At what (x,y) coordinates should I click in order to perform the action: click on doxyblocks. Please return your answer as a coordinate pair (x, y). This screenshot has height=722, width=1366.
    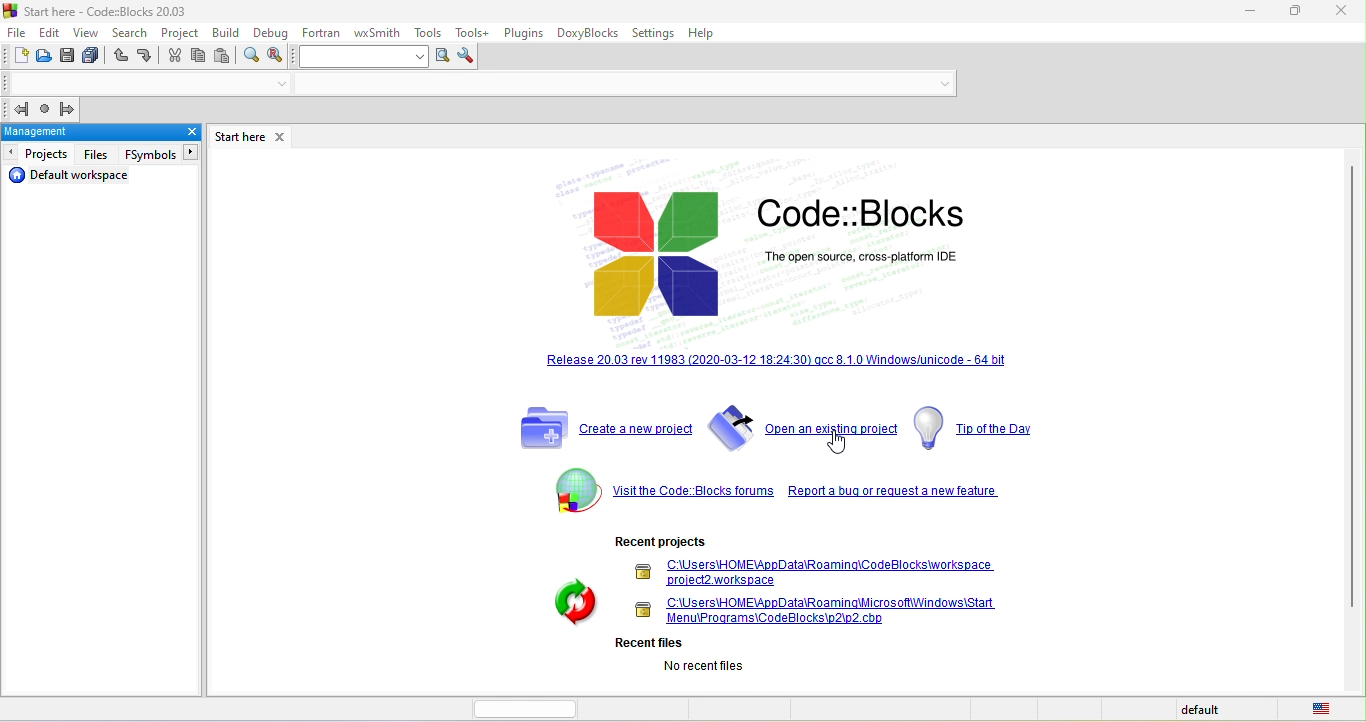
    Looking at the image, I should click on (589, 35).